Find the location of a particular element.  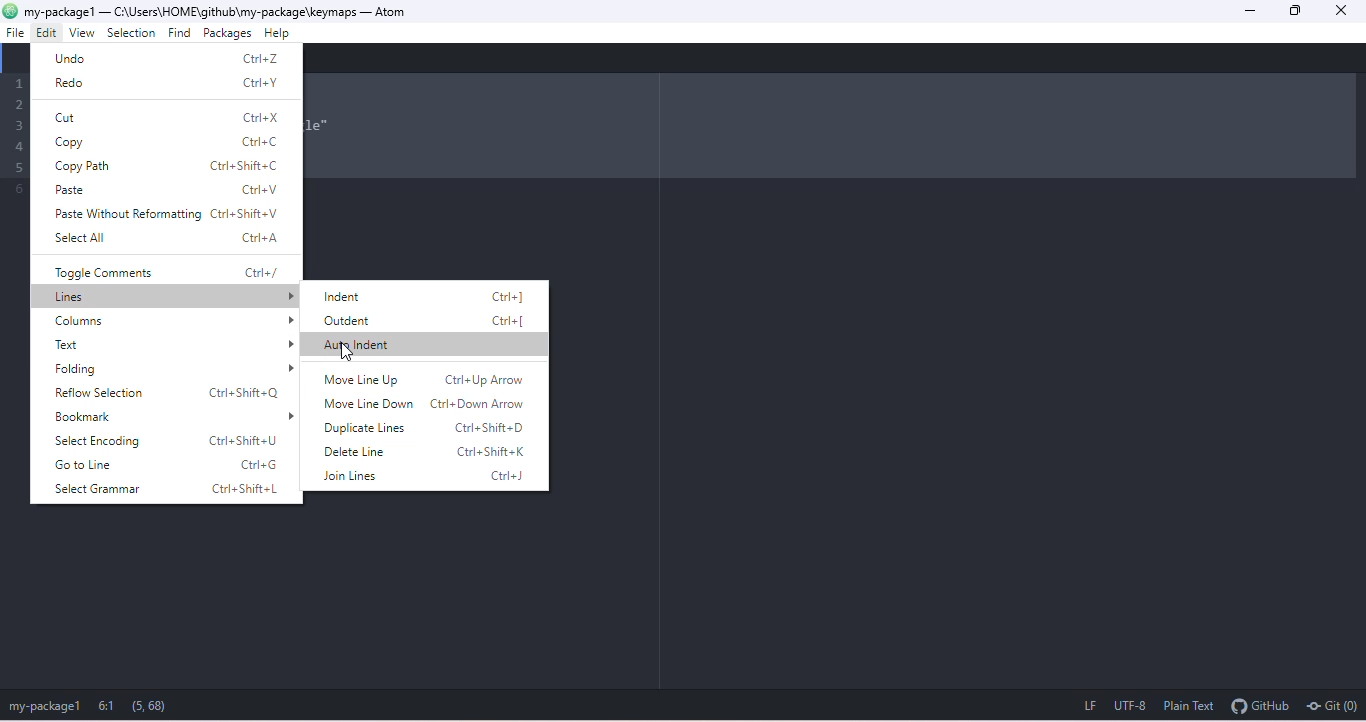

my-package1 is located at coordinates (59, 10).